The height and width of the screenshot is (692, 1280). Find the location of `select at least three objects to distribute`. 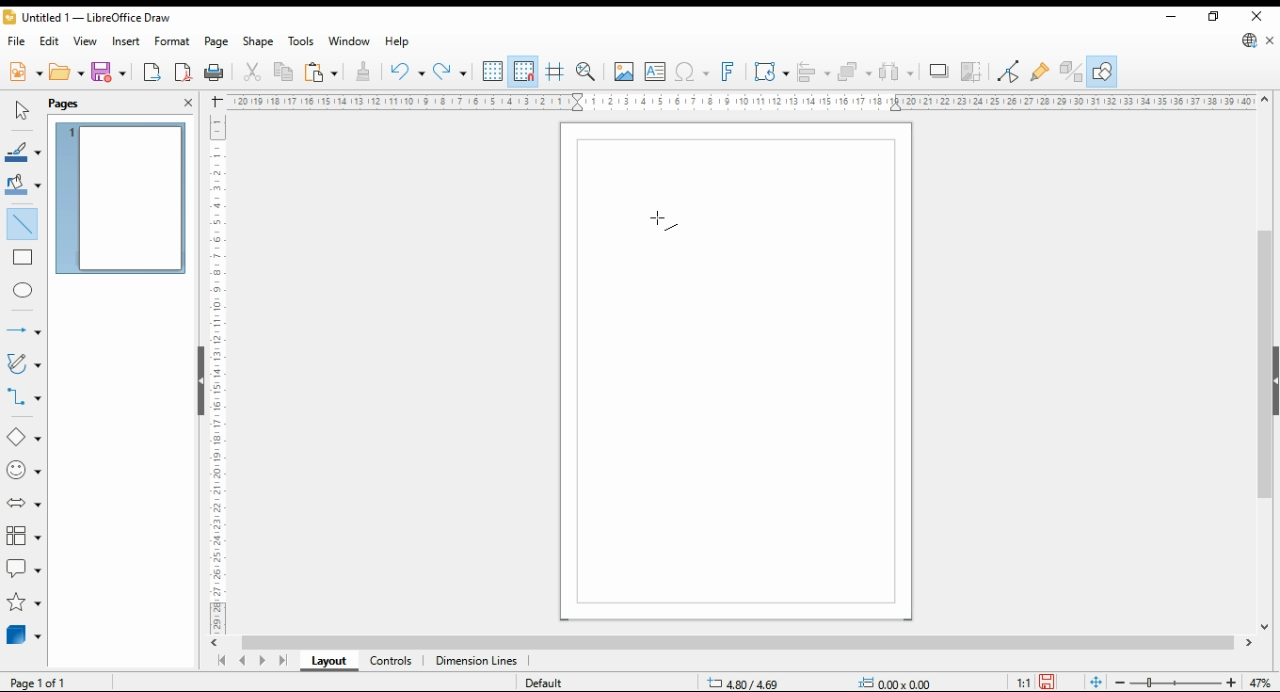

select at least three objects to distribute is located at coordinates (898, 72).